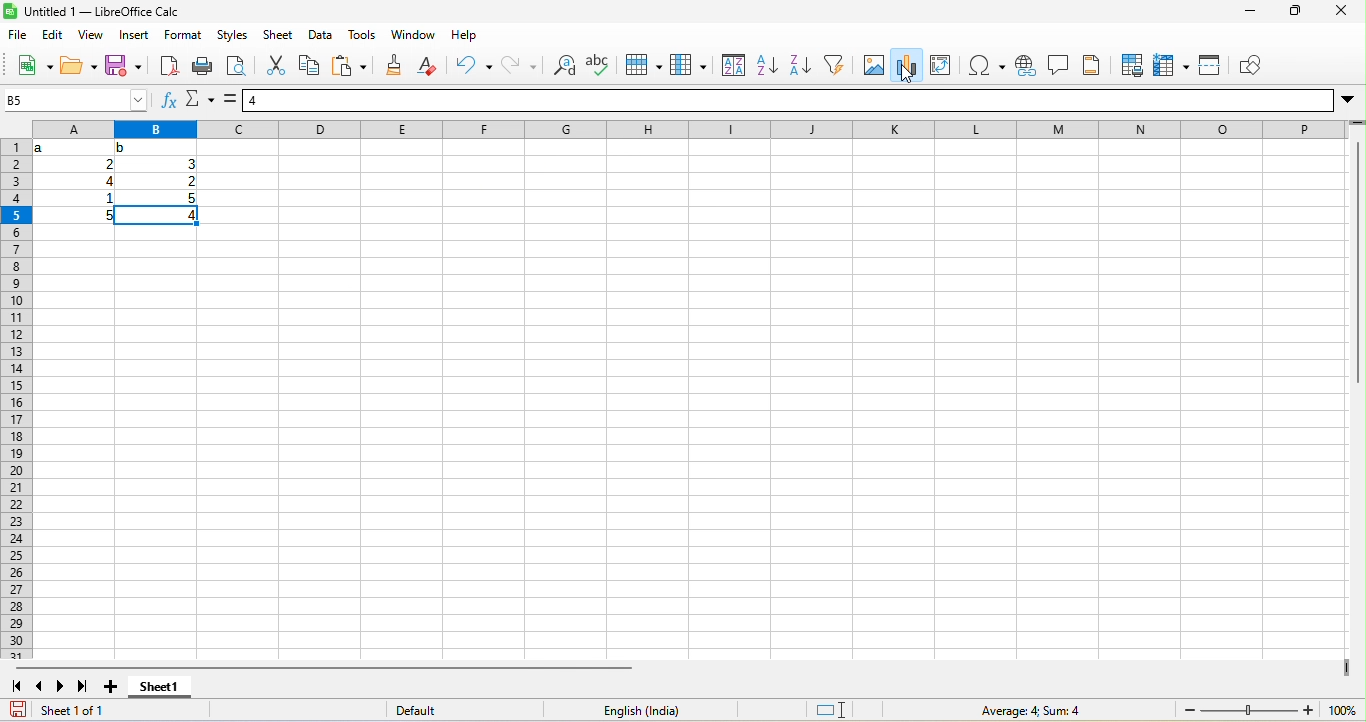 This screenshot has height=722, width=1366. I want to click on default, so click(464, 710).